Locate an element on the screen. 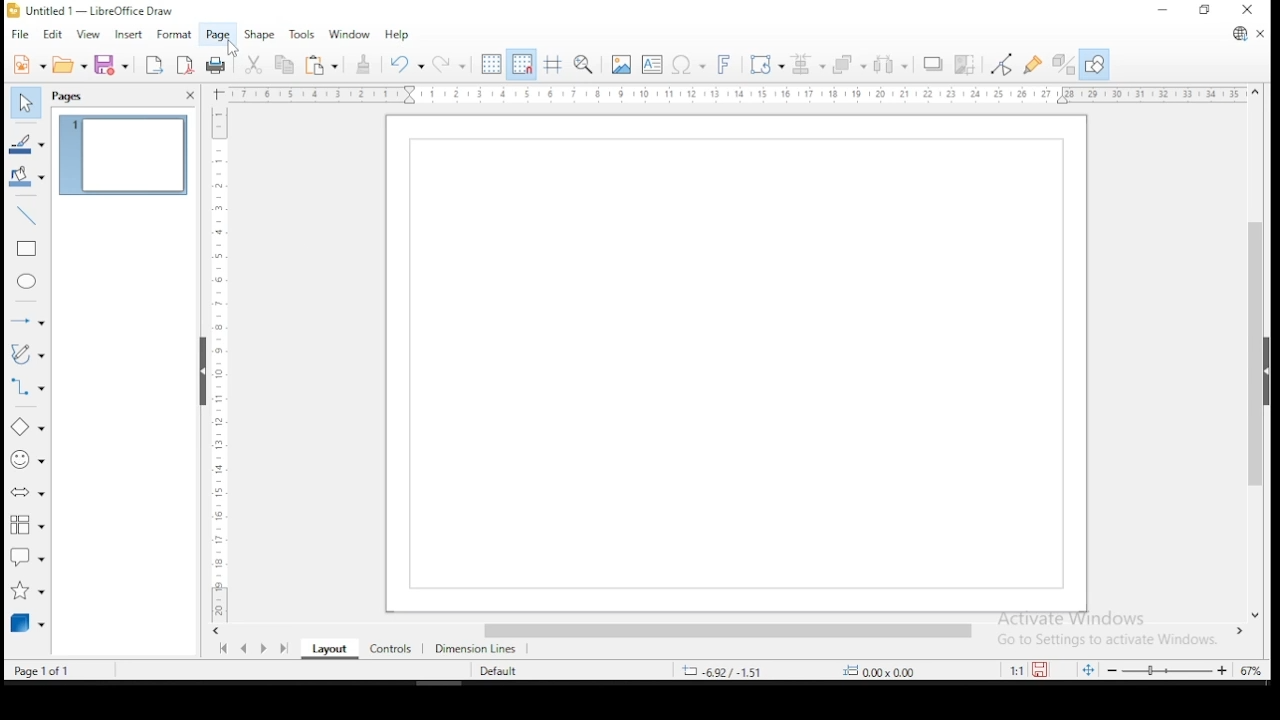 Image resolution: width=1280 pixels, height=720 pixels. ellipse is located at coordinates (28, 284).